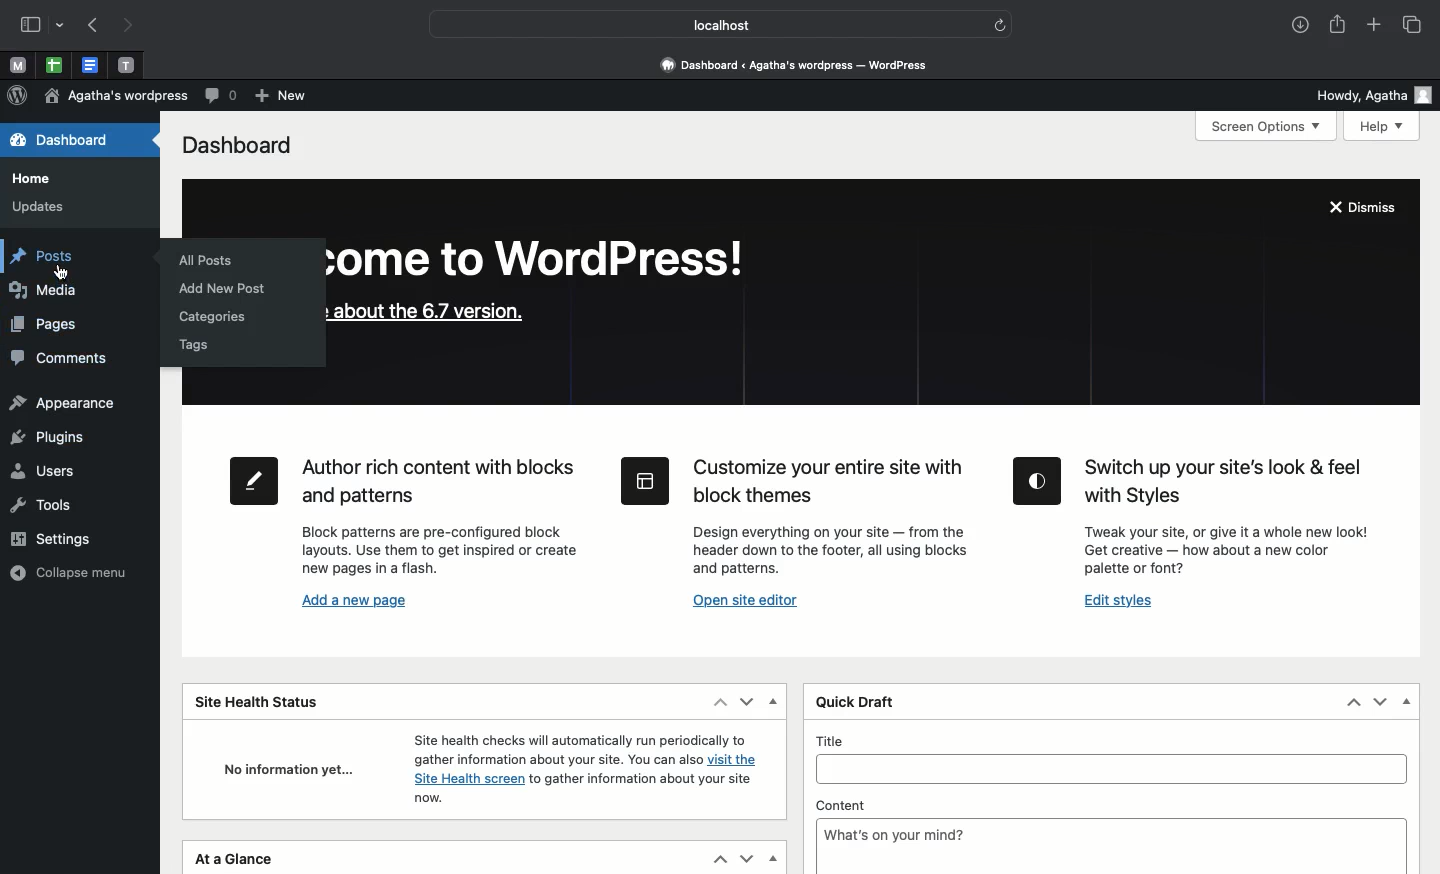 This screenshot has width=1440, height=874. Describe the element at coordinates (1113, 804) in the screenshot. I see `Content` at that location.